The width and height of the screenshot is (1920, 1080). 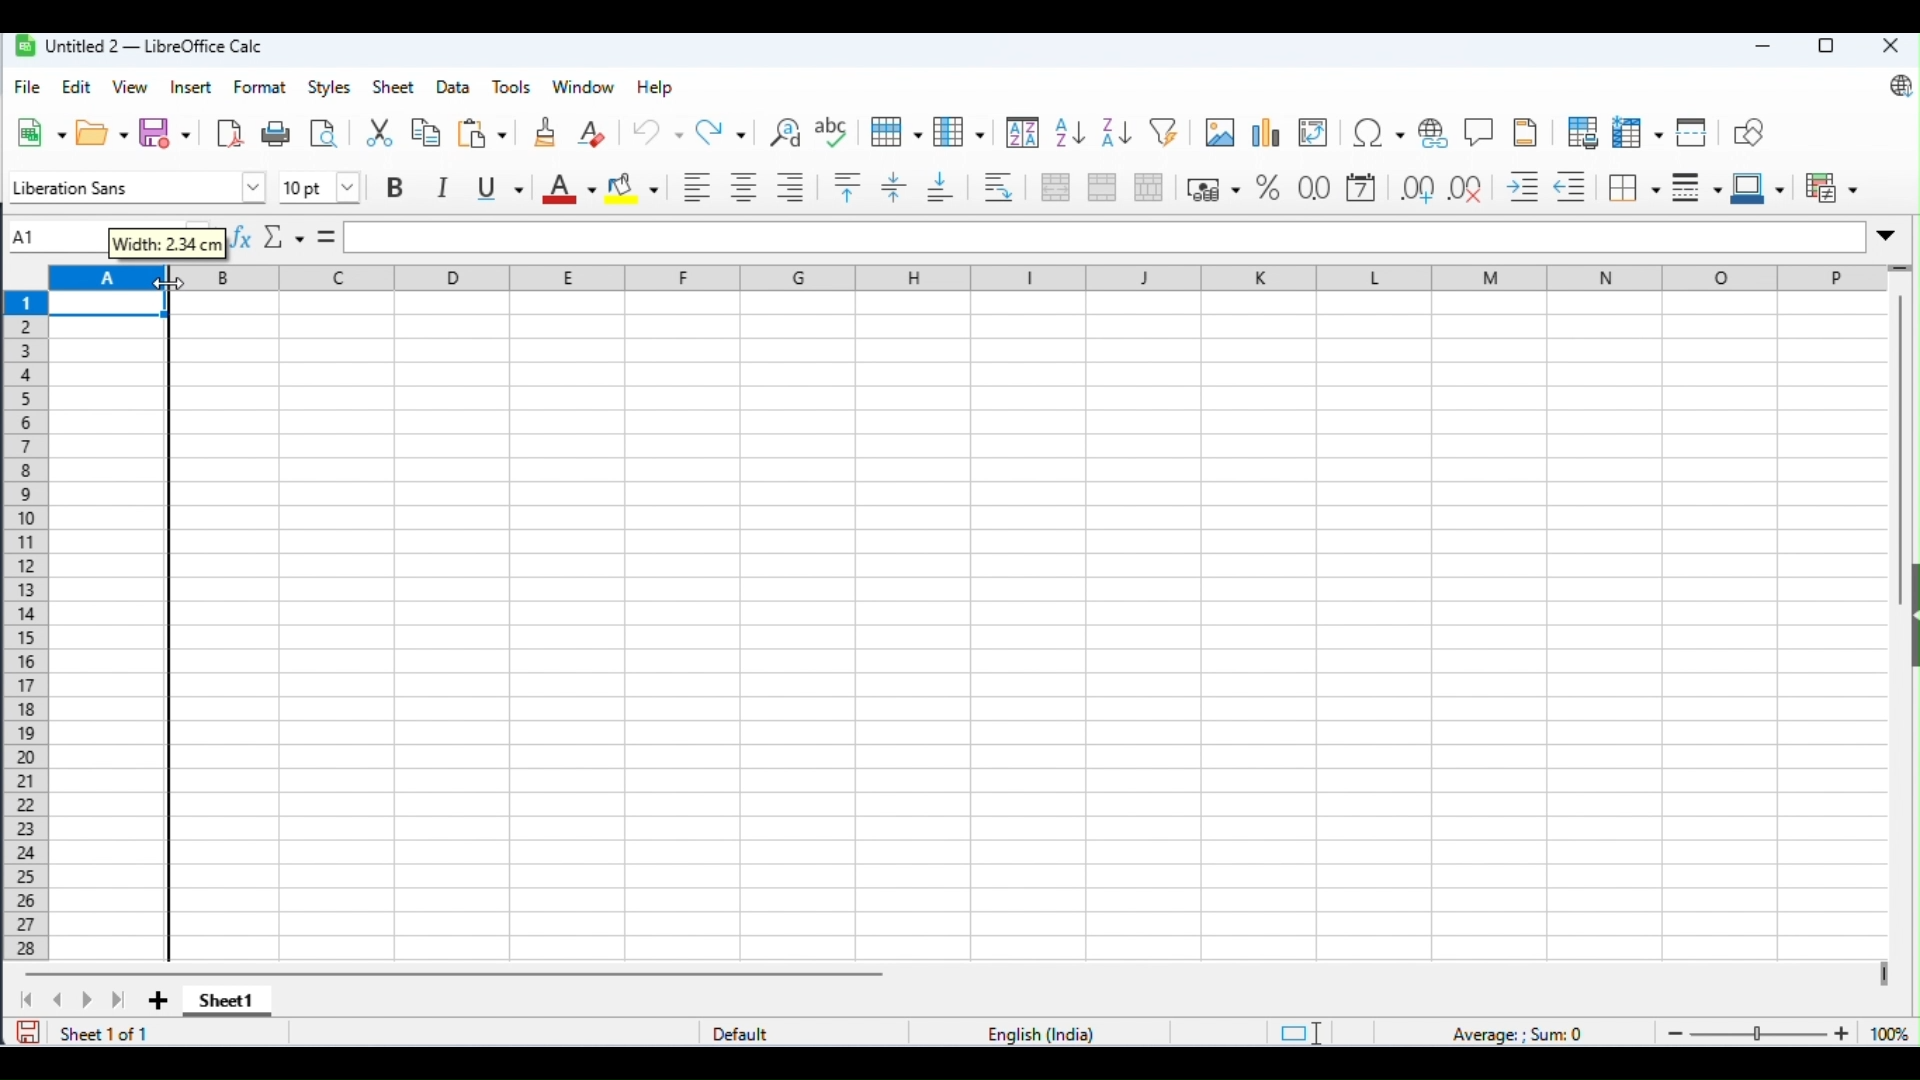 I want to click on copy, so click(x=426, y=133).